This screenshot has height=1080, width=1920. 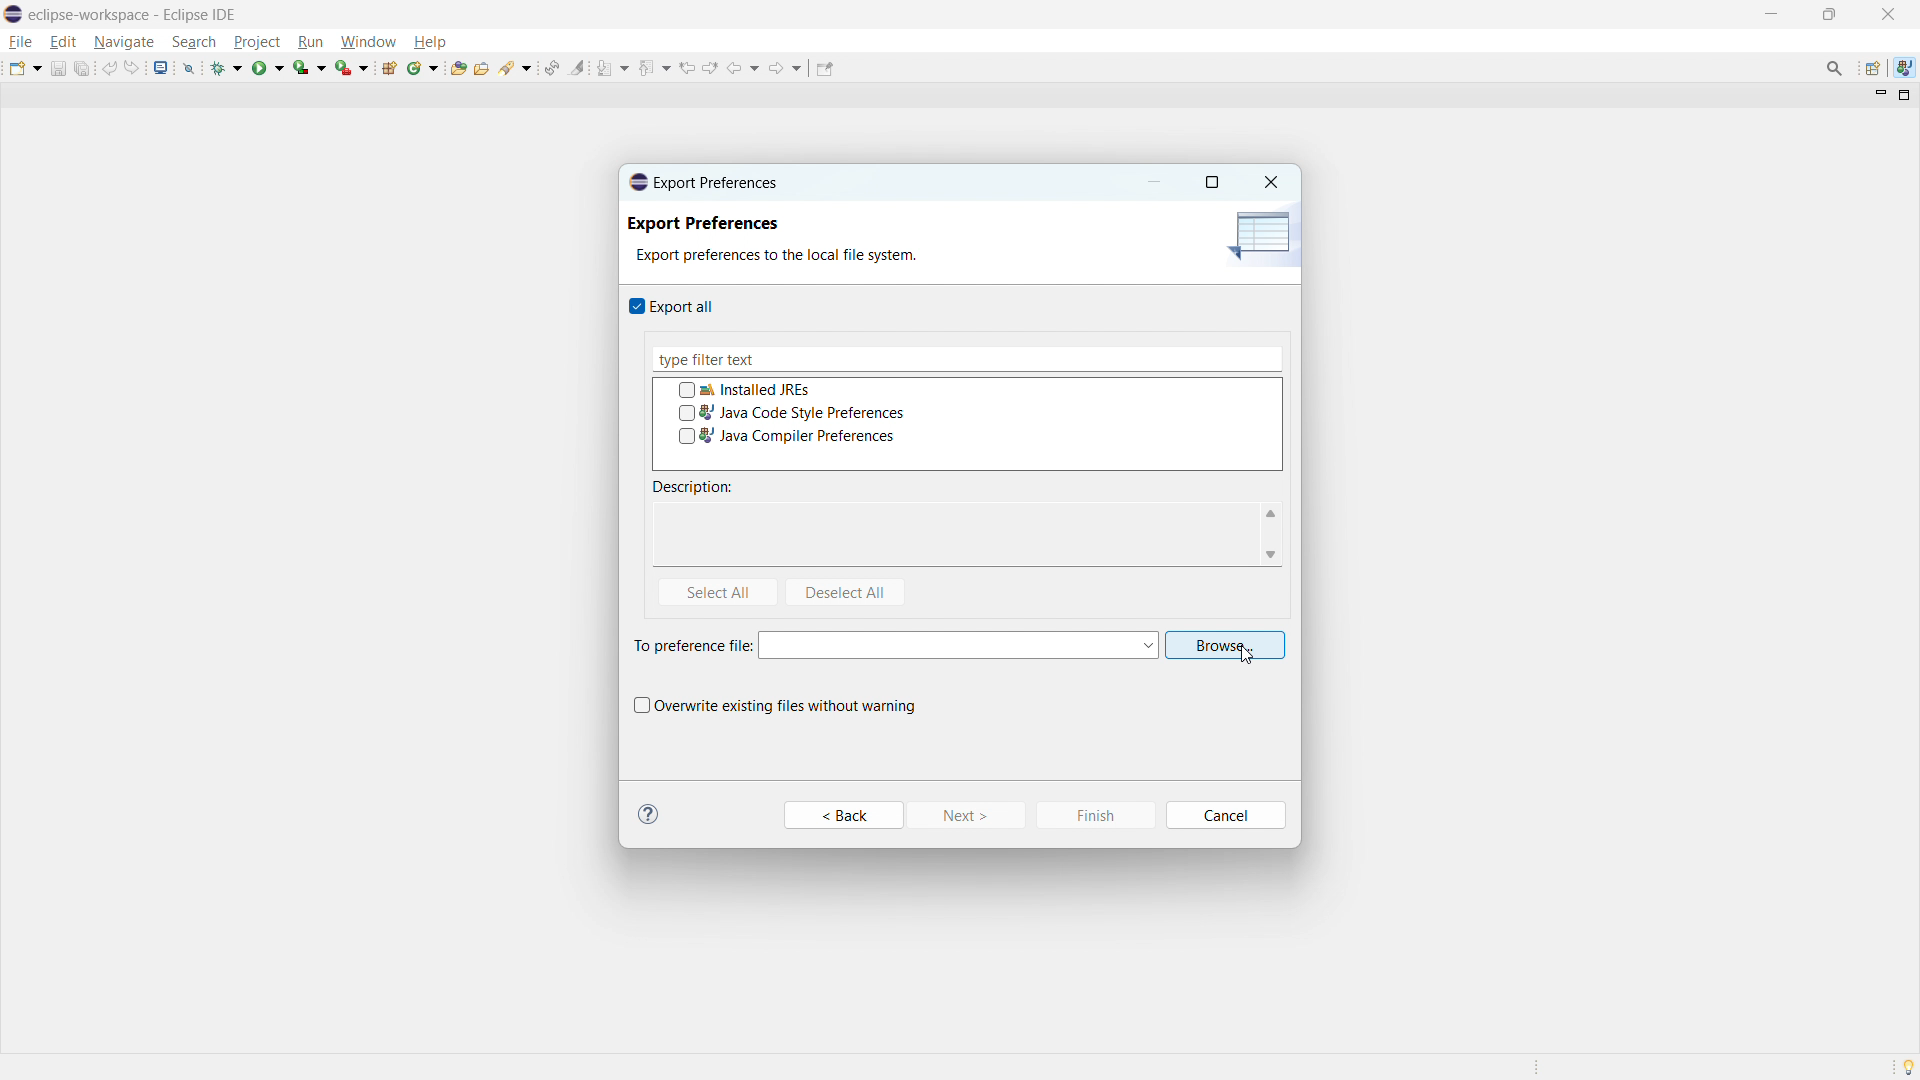 I want to click on help, so click(x=429, y=41).